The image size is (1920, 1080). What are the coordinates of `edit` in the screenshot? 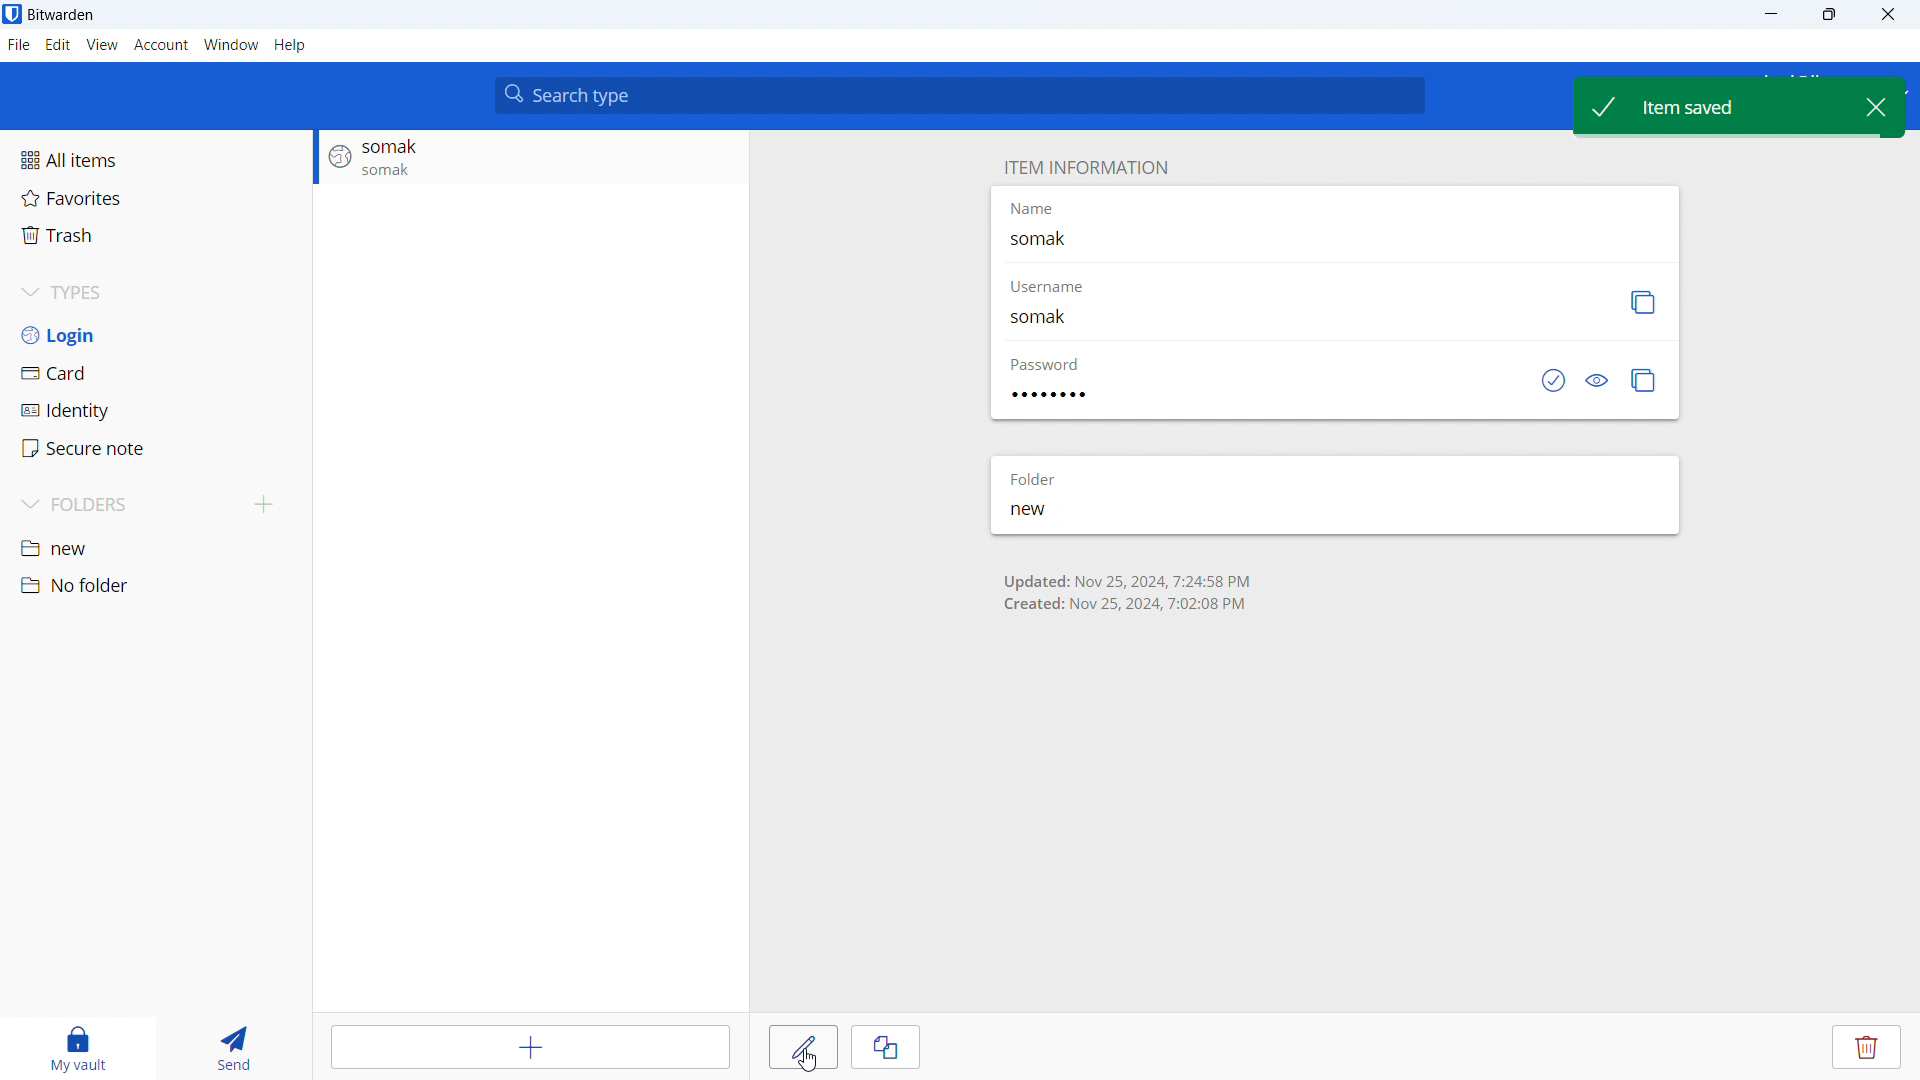 It's located at (803, 1047).